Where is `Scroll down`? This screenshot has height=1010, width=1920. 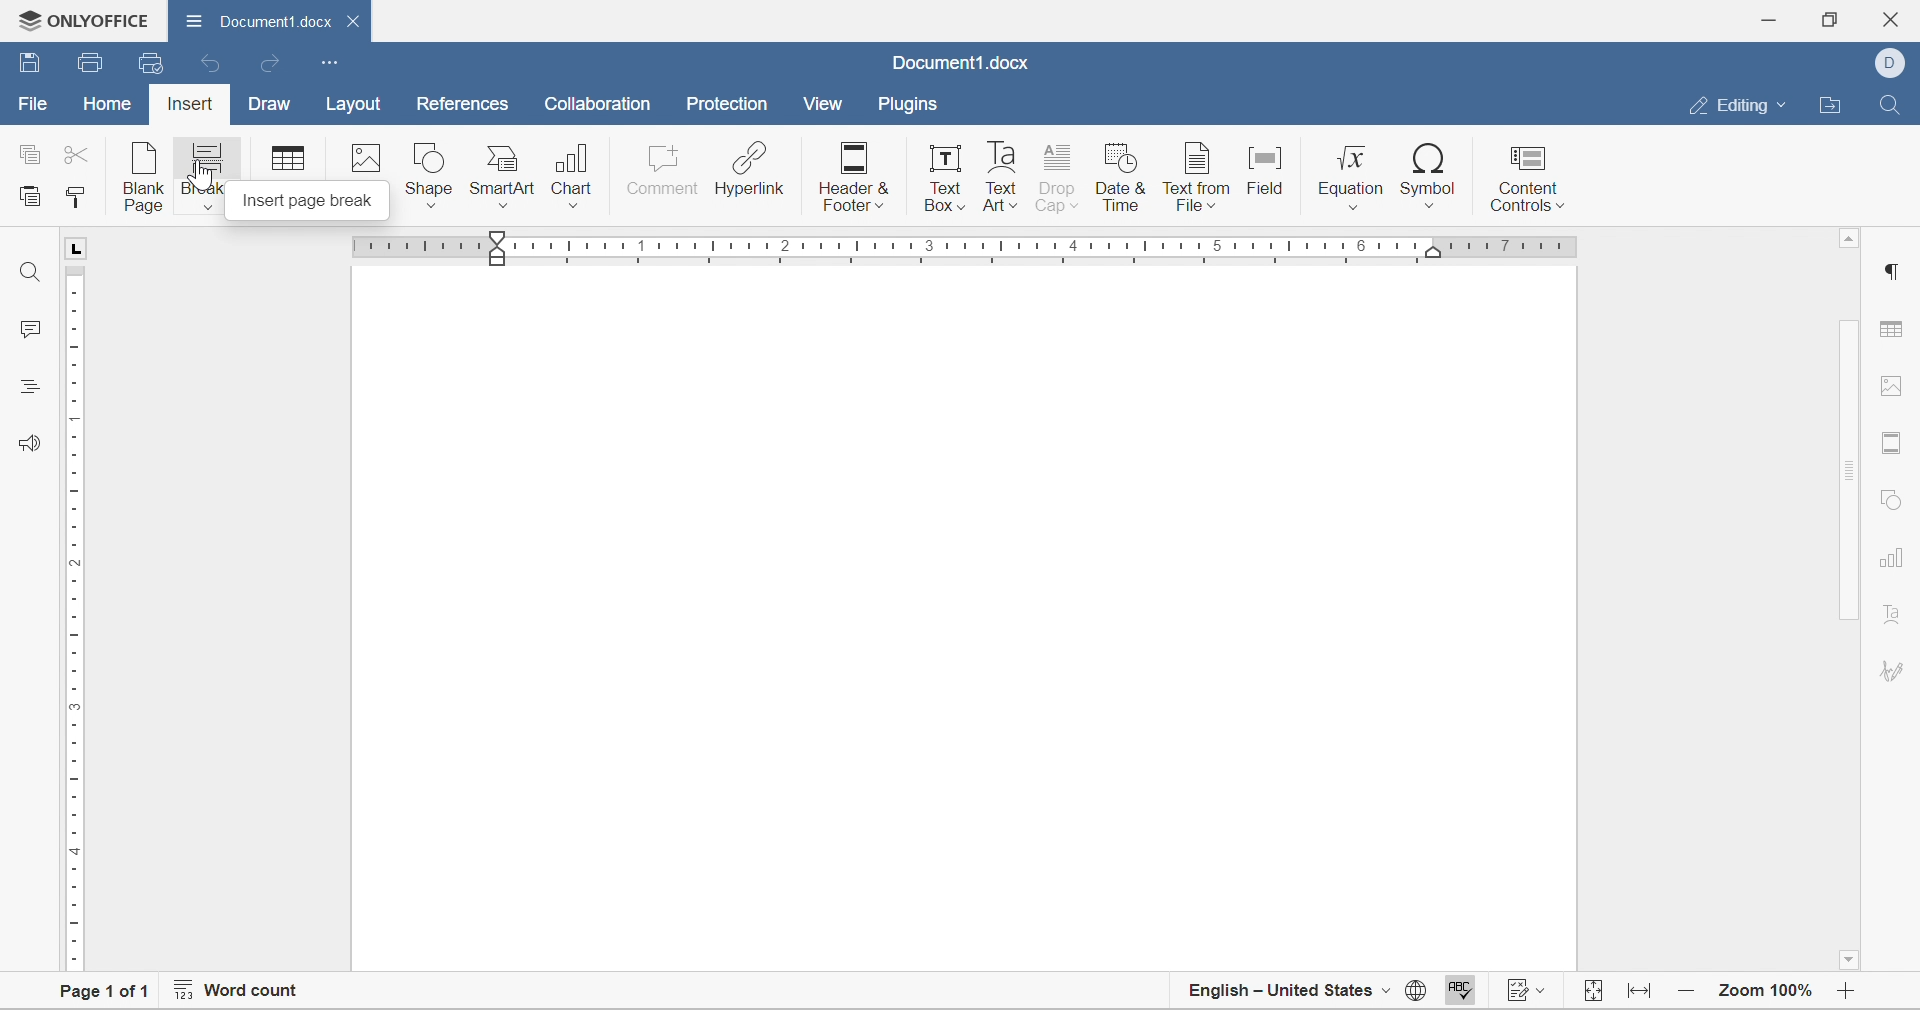 Scroll down is located at coordinates (1853, 963).